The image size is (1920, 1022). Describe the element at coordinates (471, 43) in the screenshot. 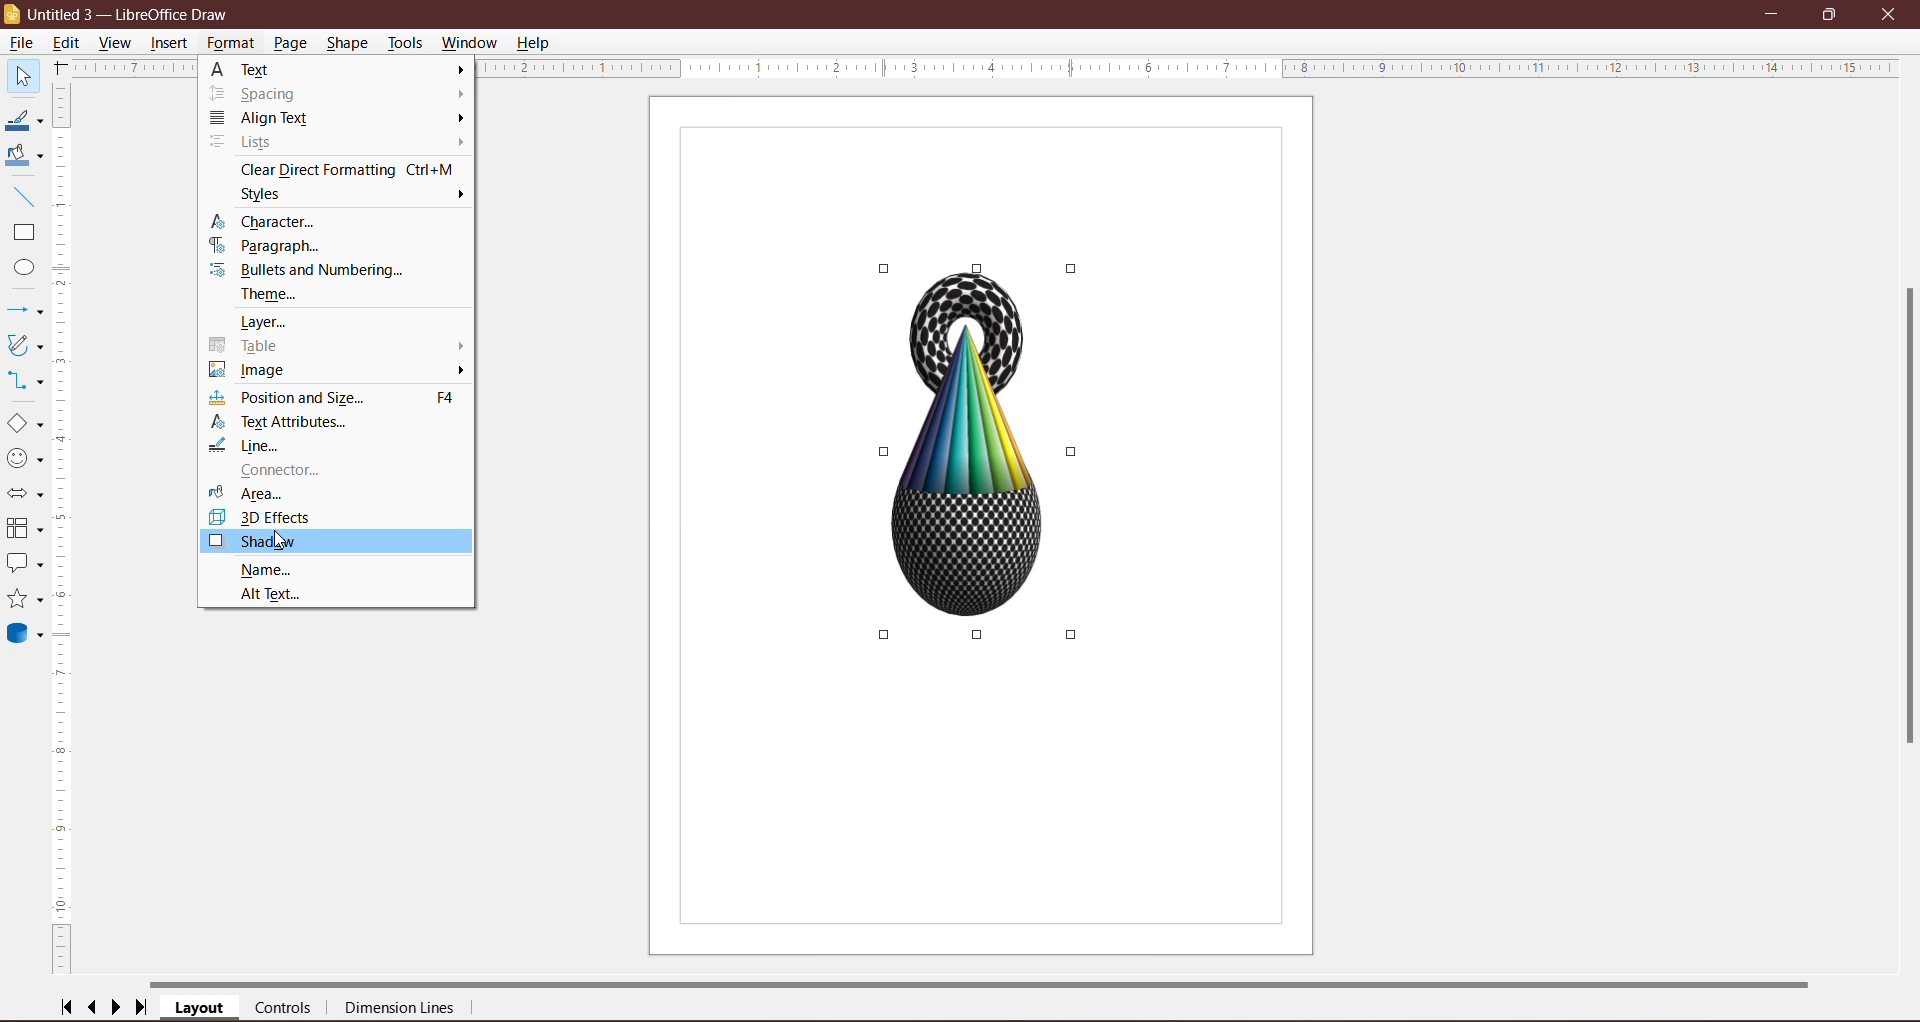

I see `Window` at that location.